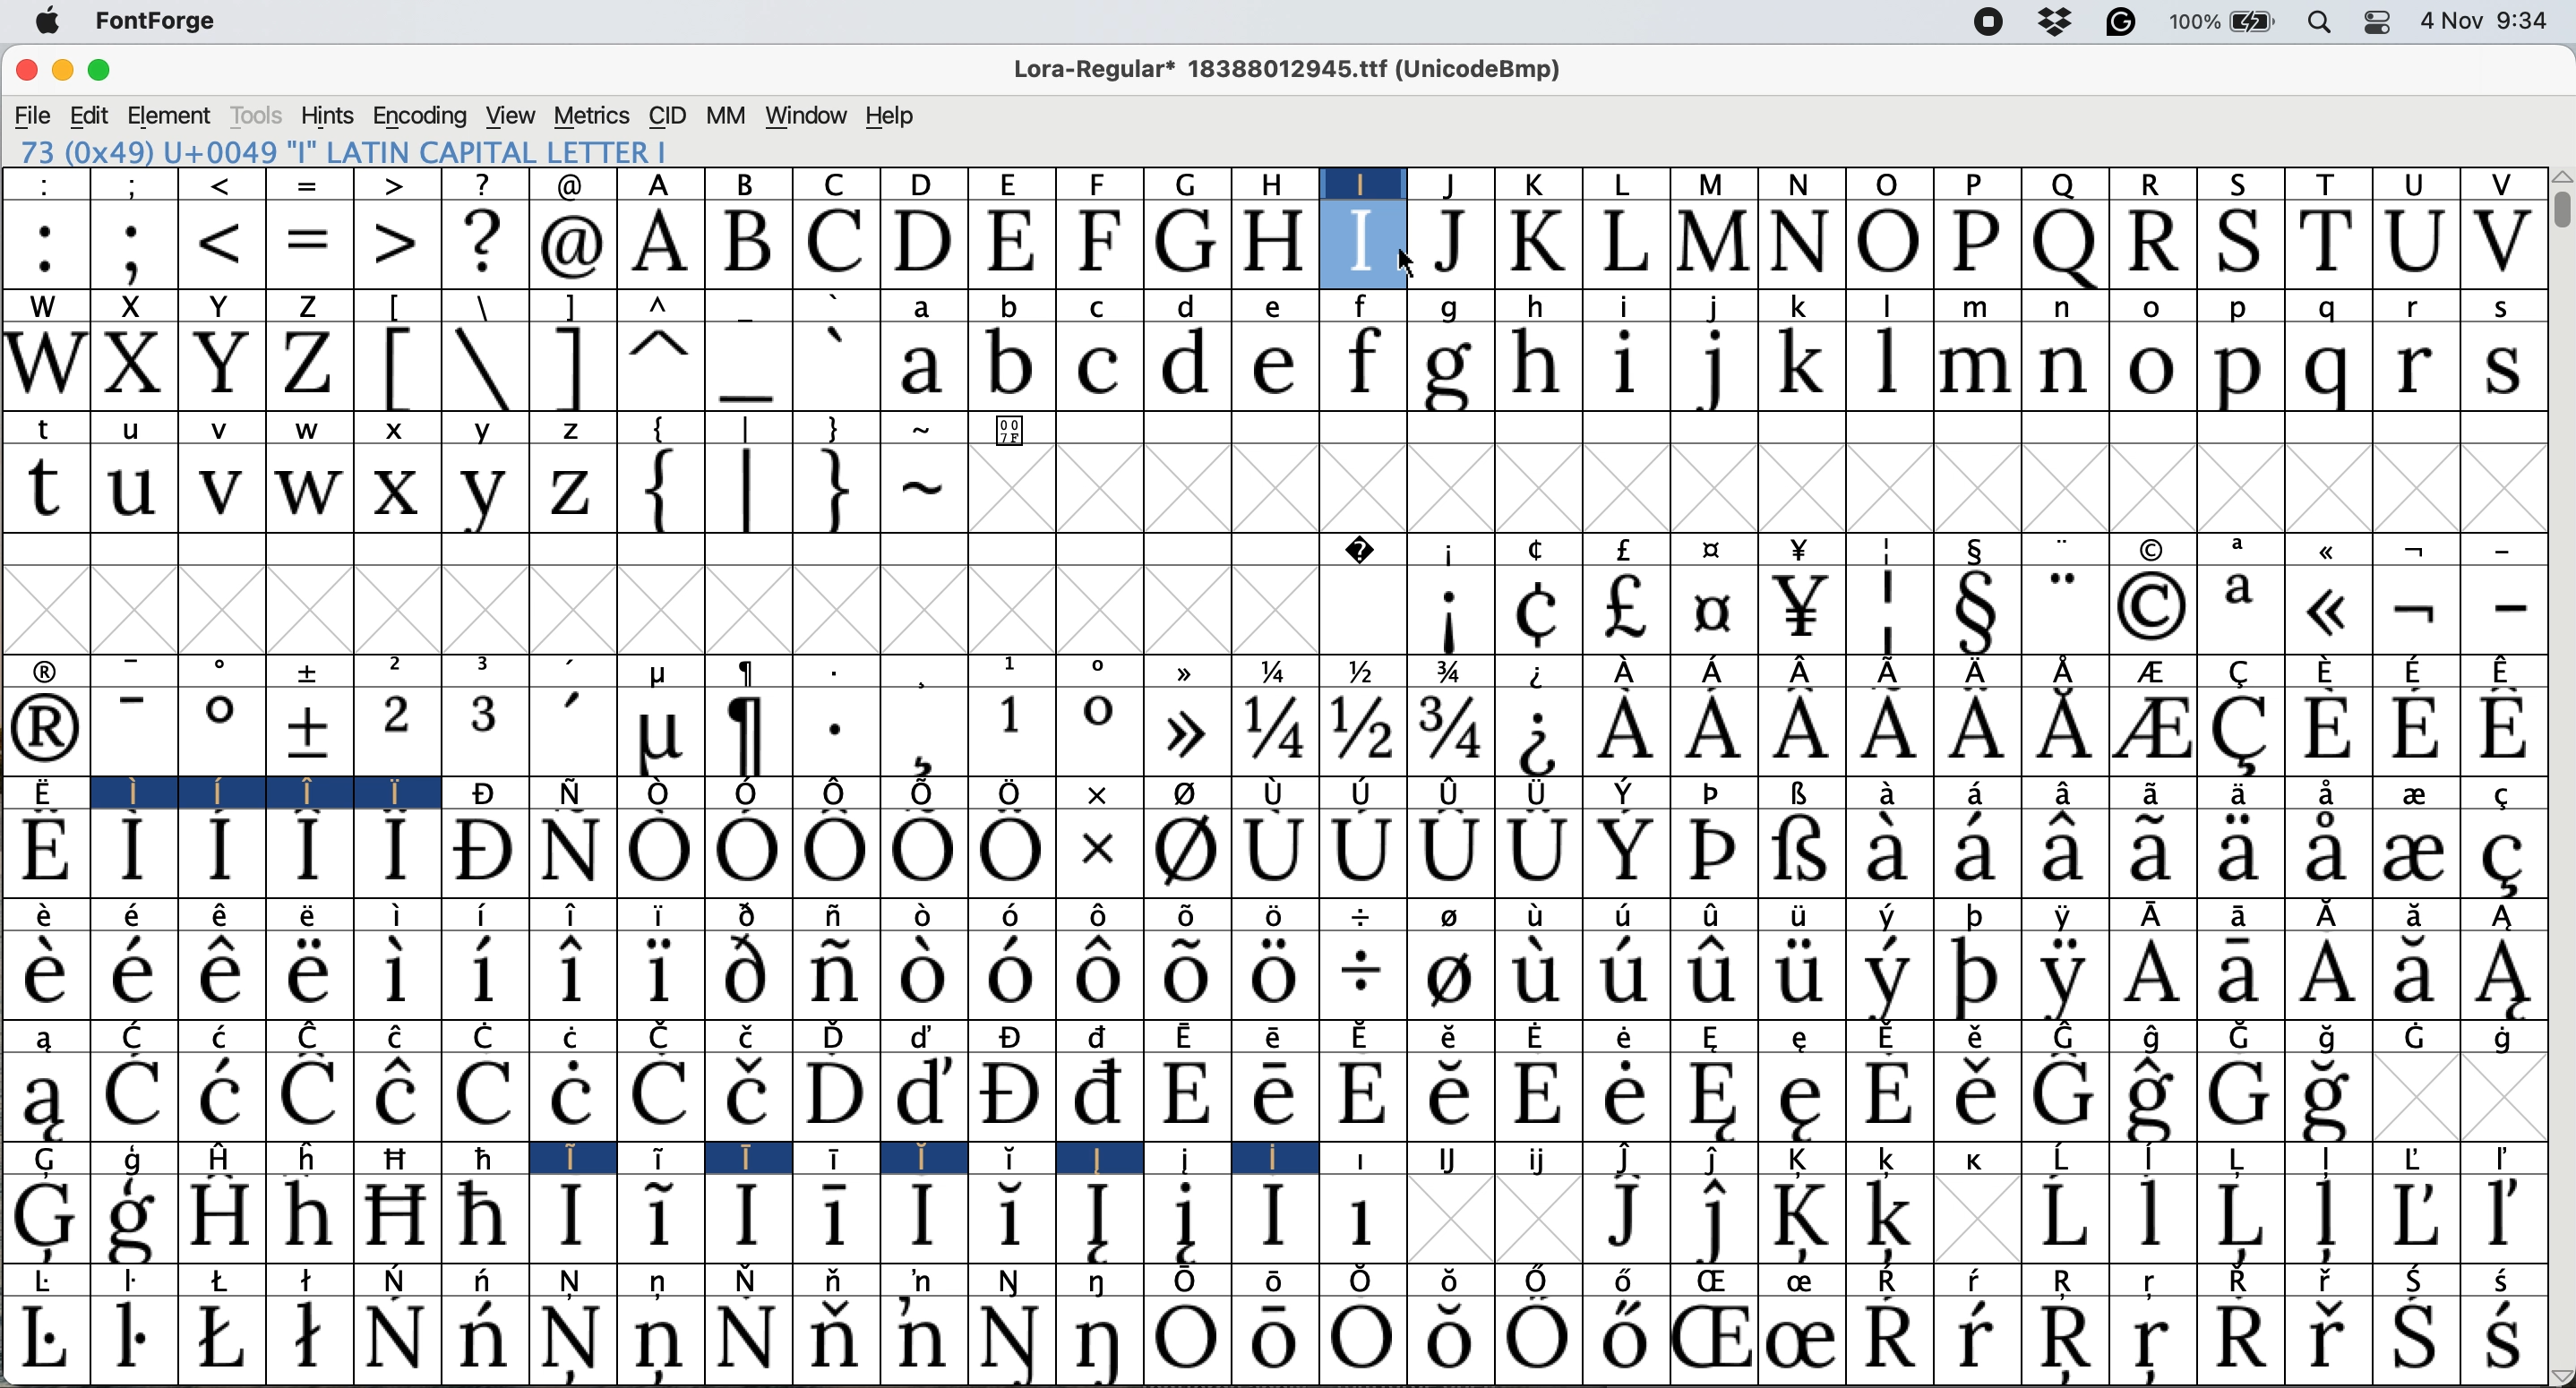 The height and width of the screenshot is (1388, 2576). I want to click on Symbol, so click(1717, 1158).